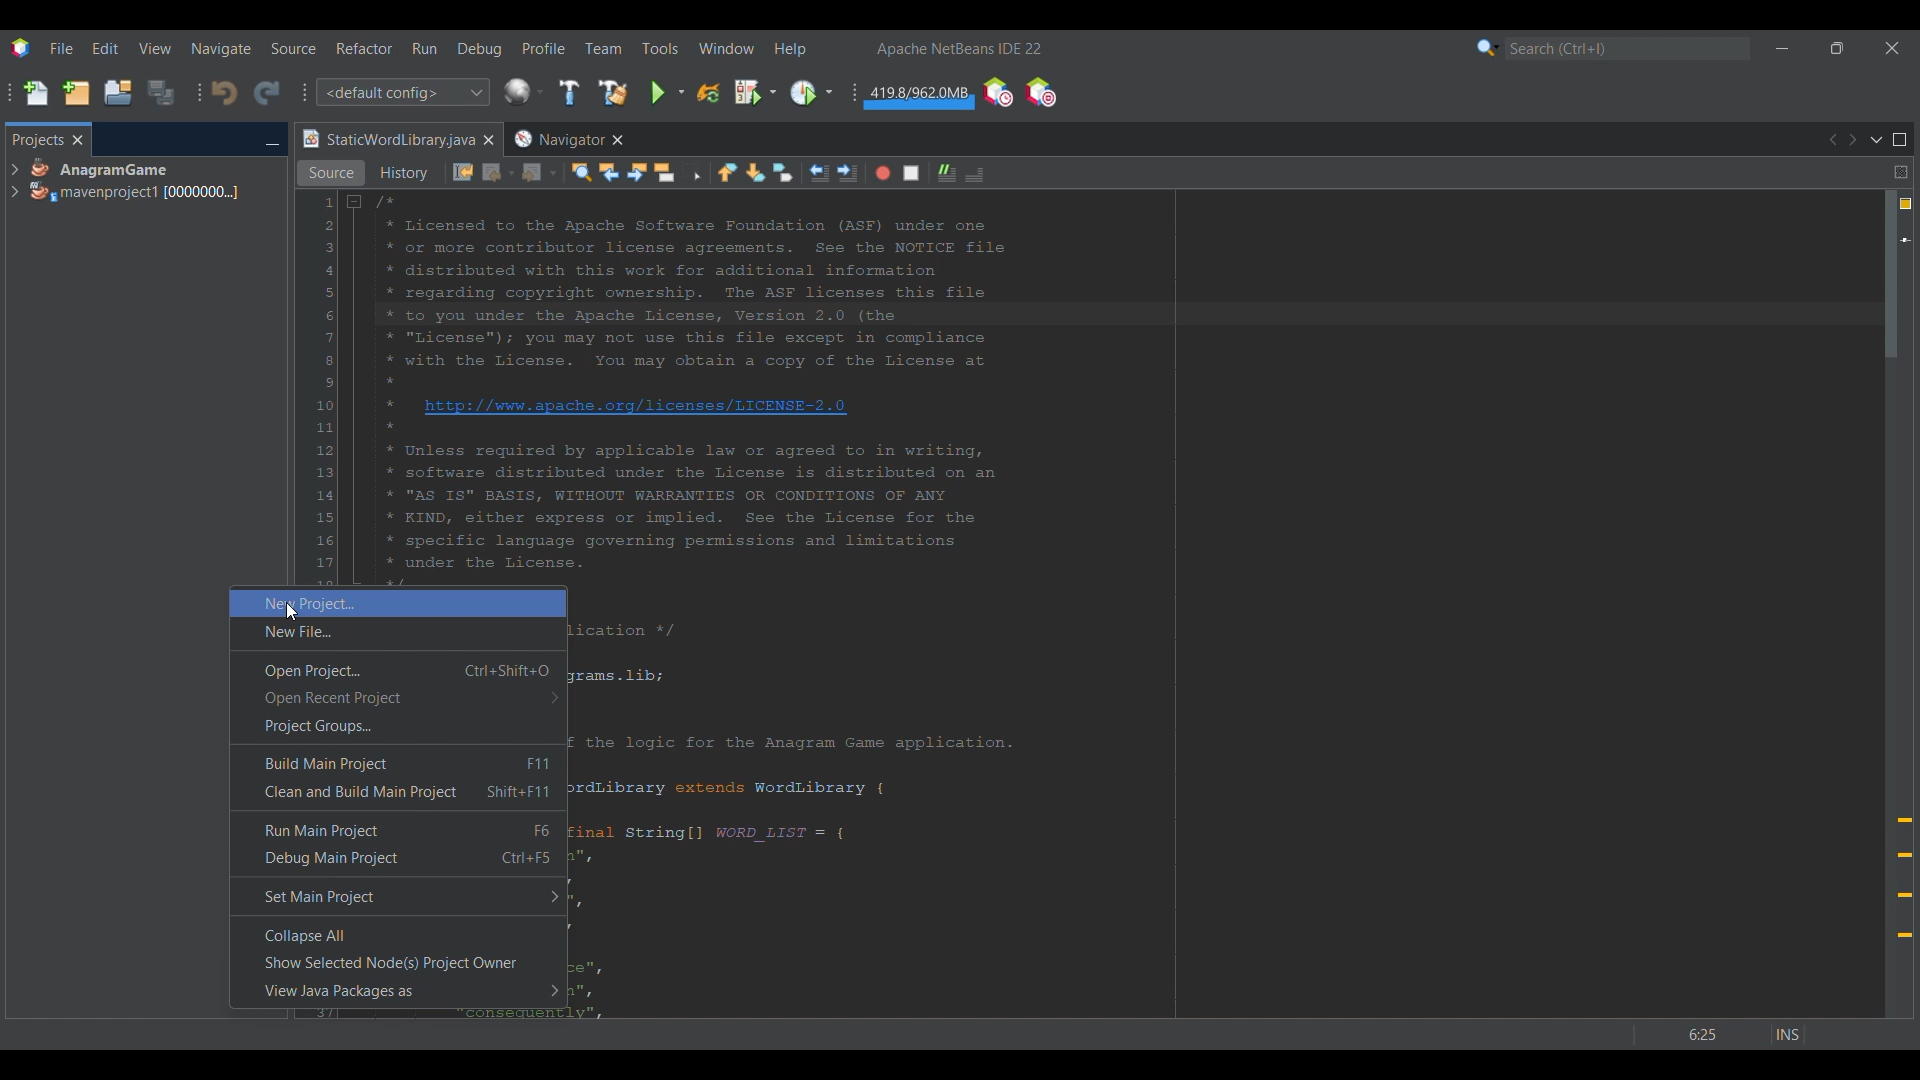 The image size is (1920, 1080). What do you see at coordinates (782, 172) in the screenshot?
I see `Toggle bookmarks` at bounding box center [782, 172].